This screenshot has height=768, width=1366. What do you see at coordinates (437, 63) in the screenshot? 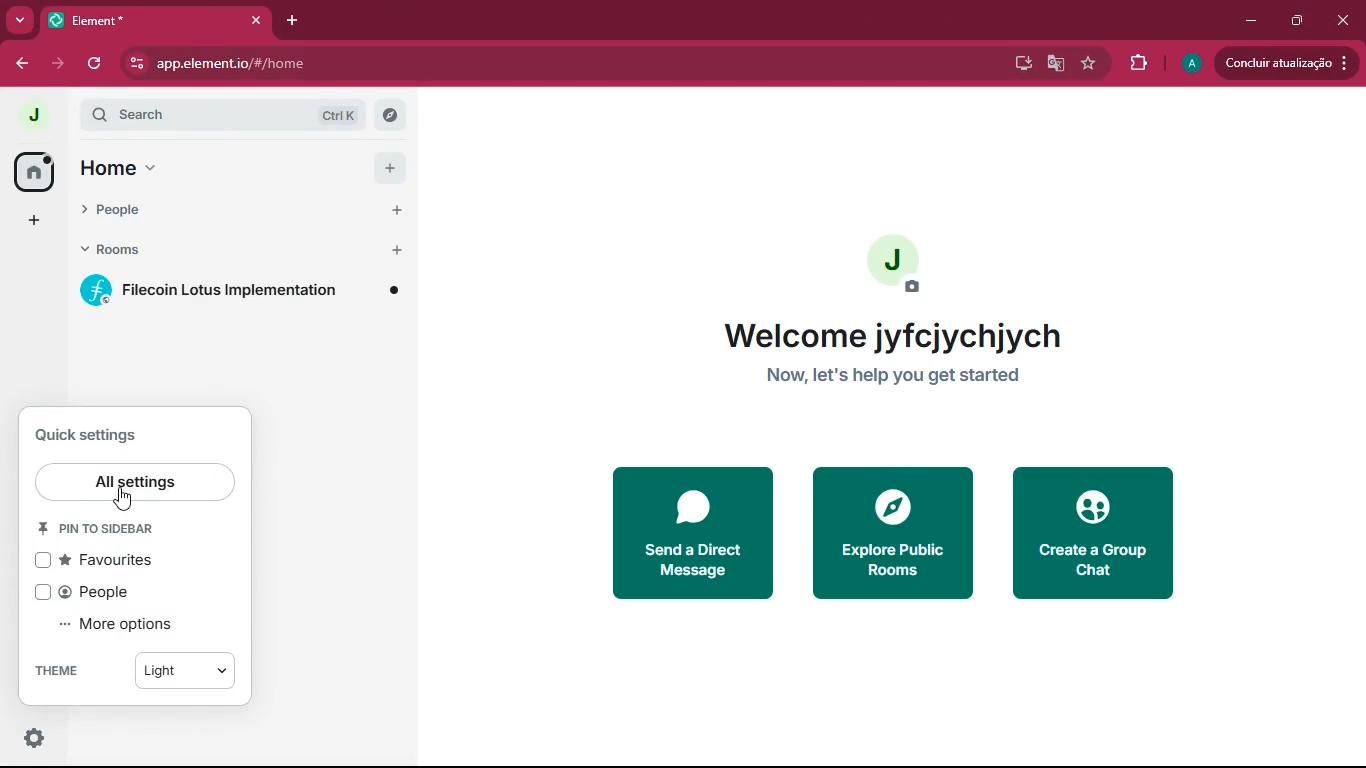
I see `app.elementio/#/home` at bounding box center [437, 63].